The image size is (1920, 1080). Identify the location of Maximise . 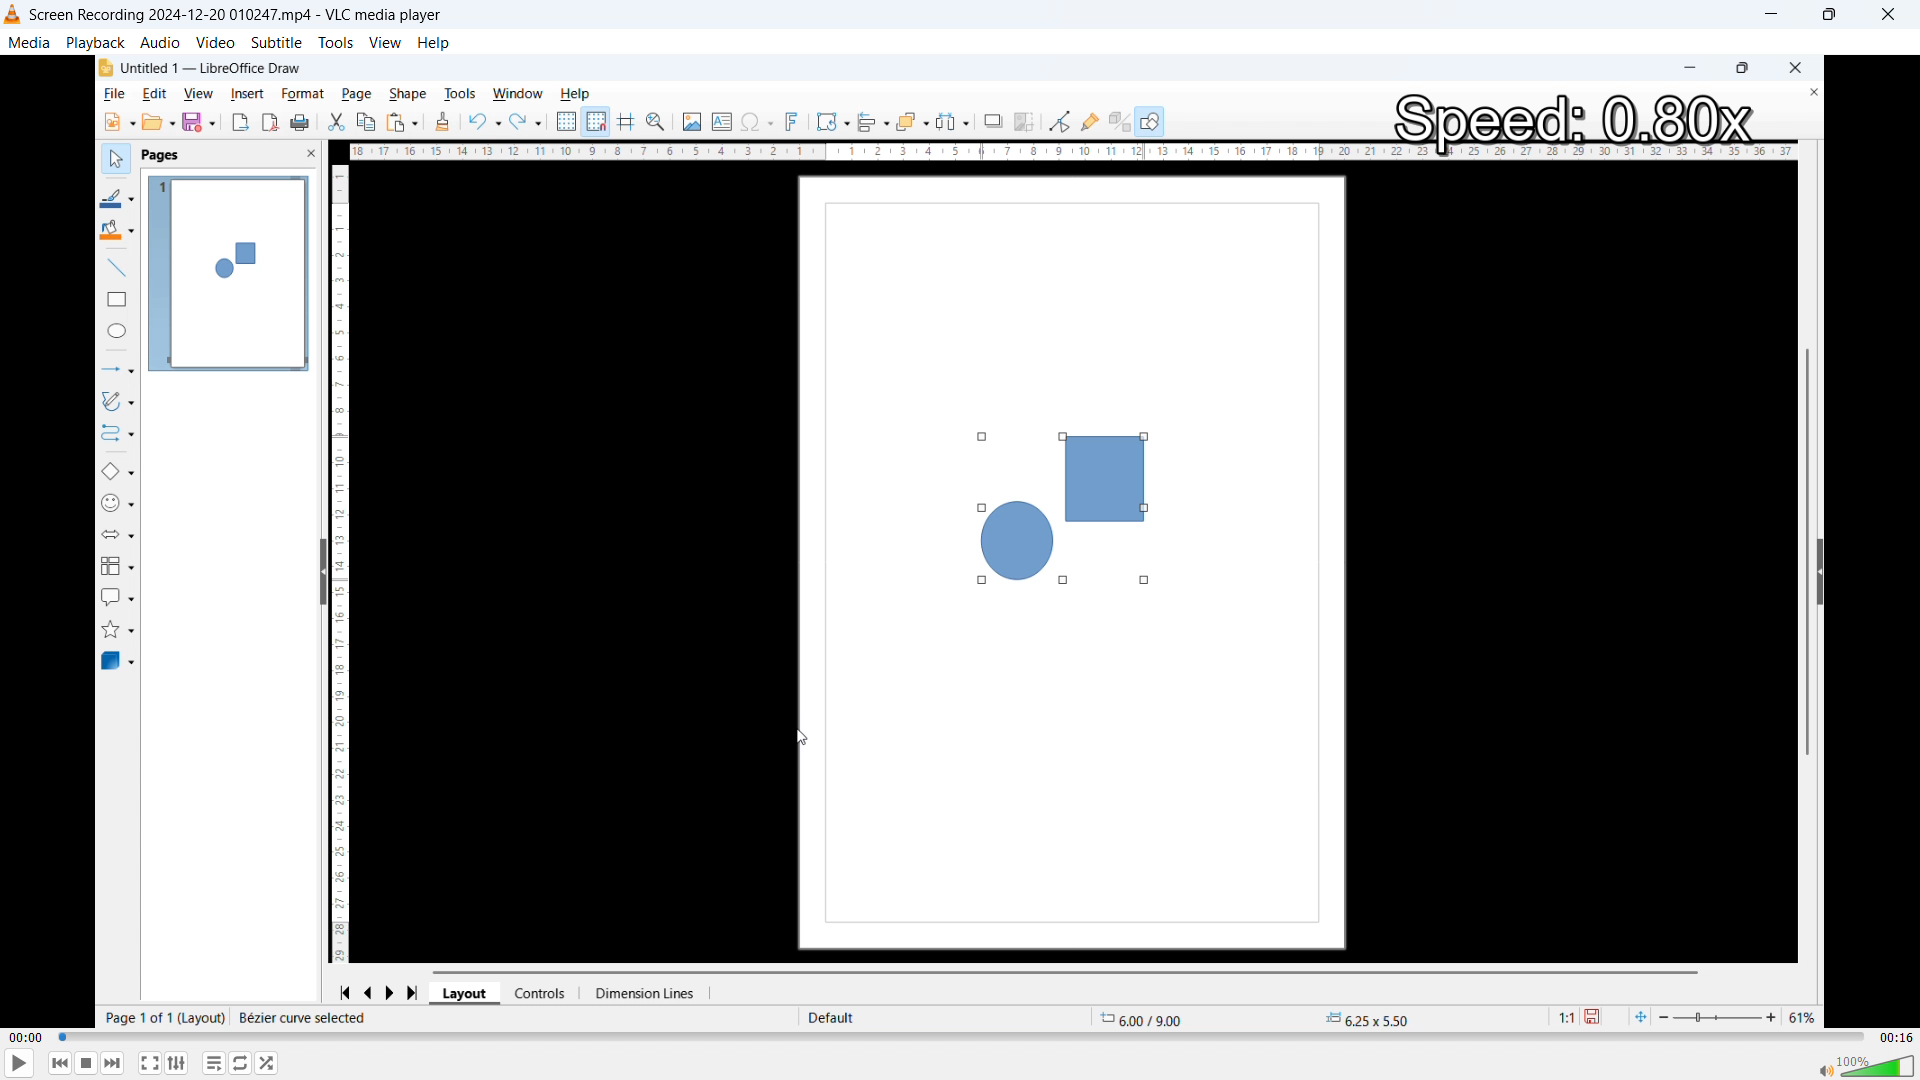
(1833, 14).